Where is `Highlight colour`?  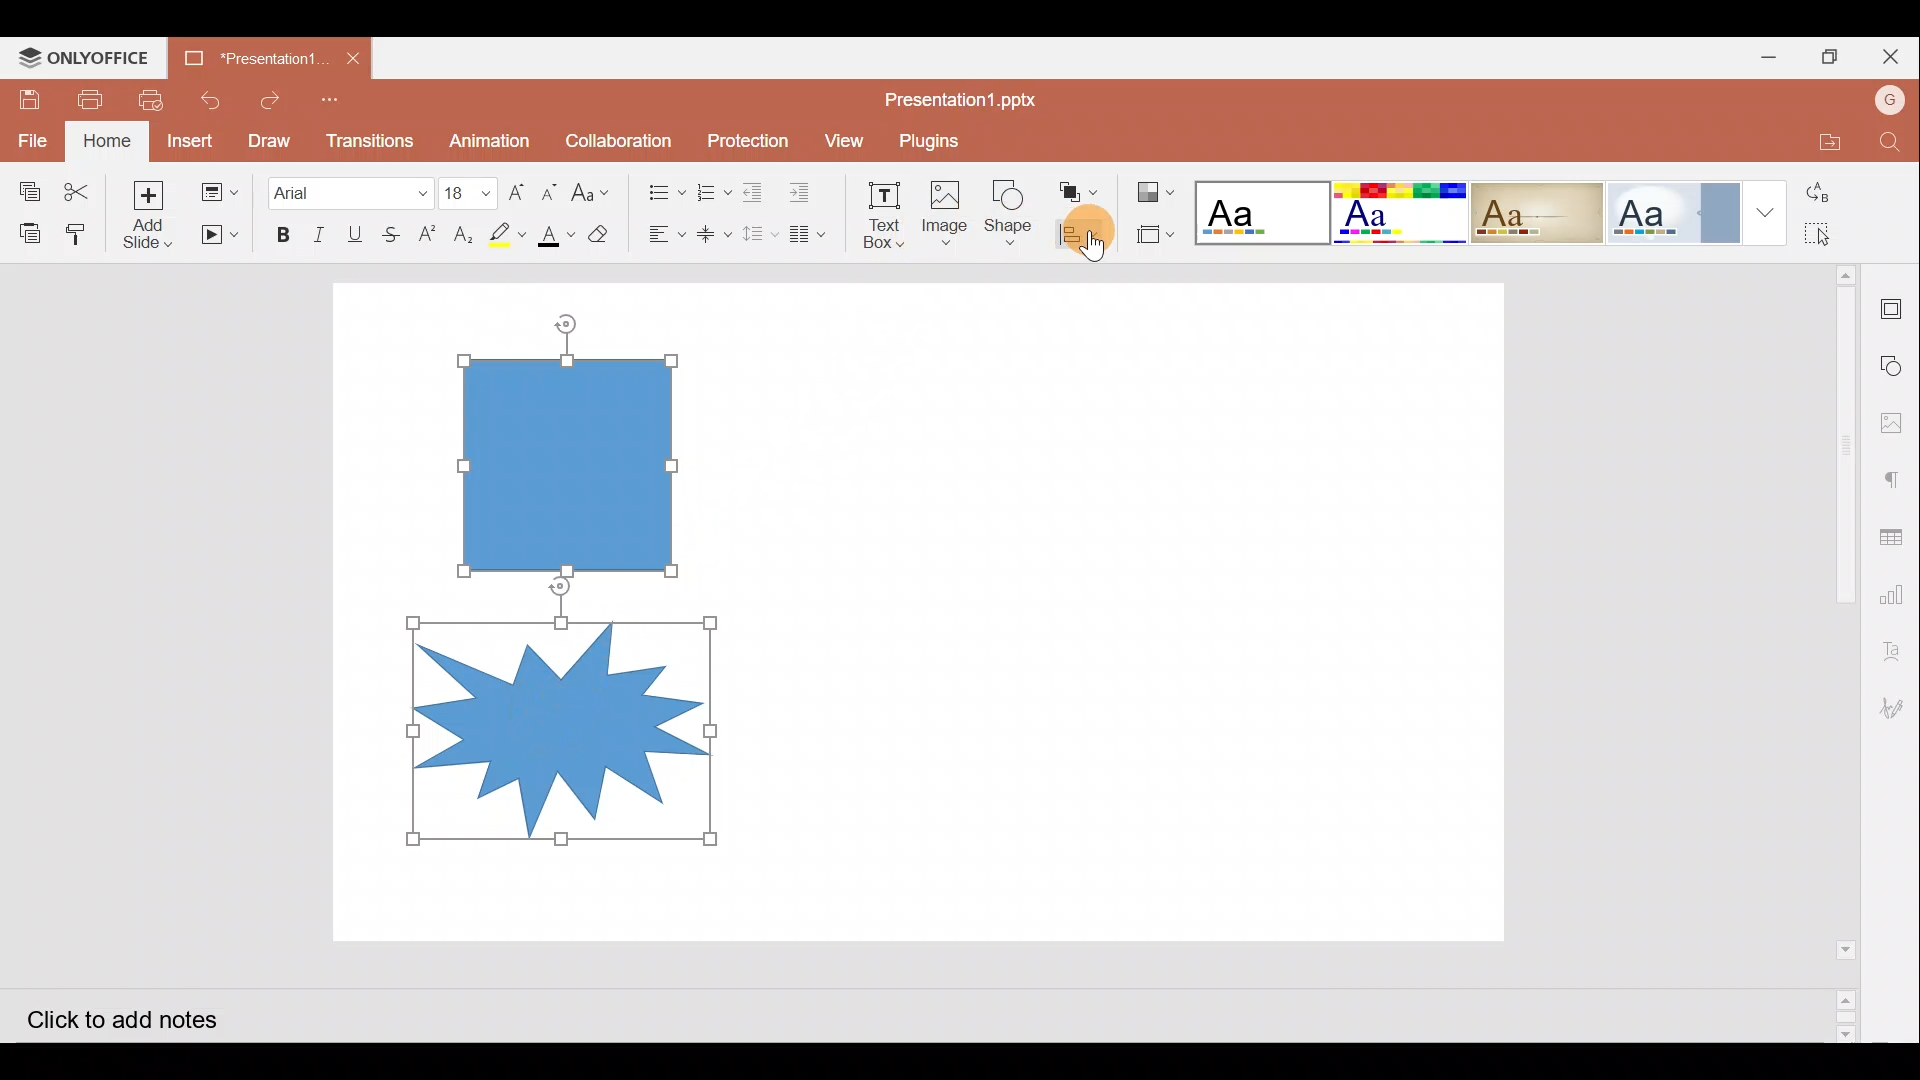
Highlight colour is located at coordinates (511, 232).